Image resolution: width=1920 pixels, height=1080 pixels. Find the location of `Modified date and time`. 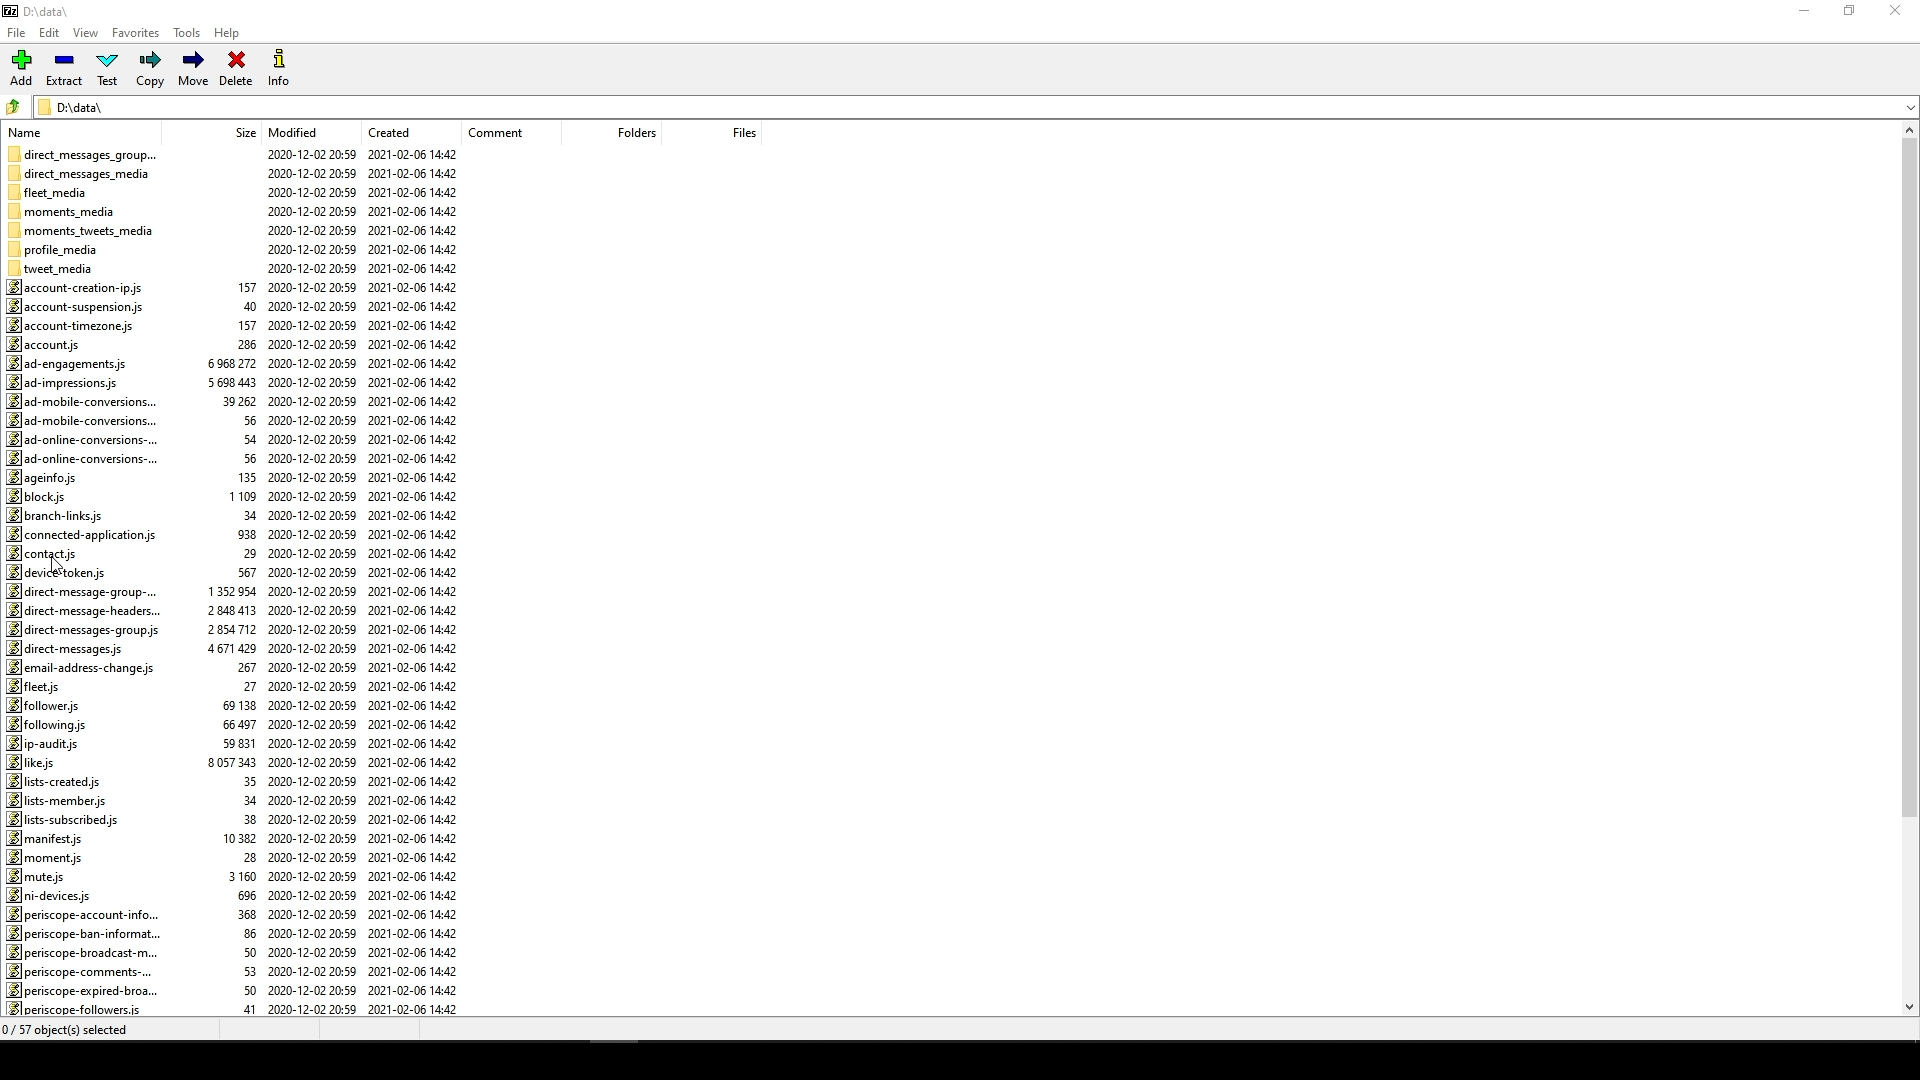

Modified date and time is located at coordinates (311, 582).